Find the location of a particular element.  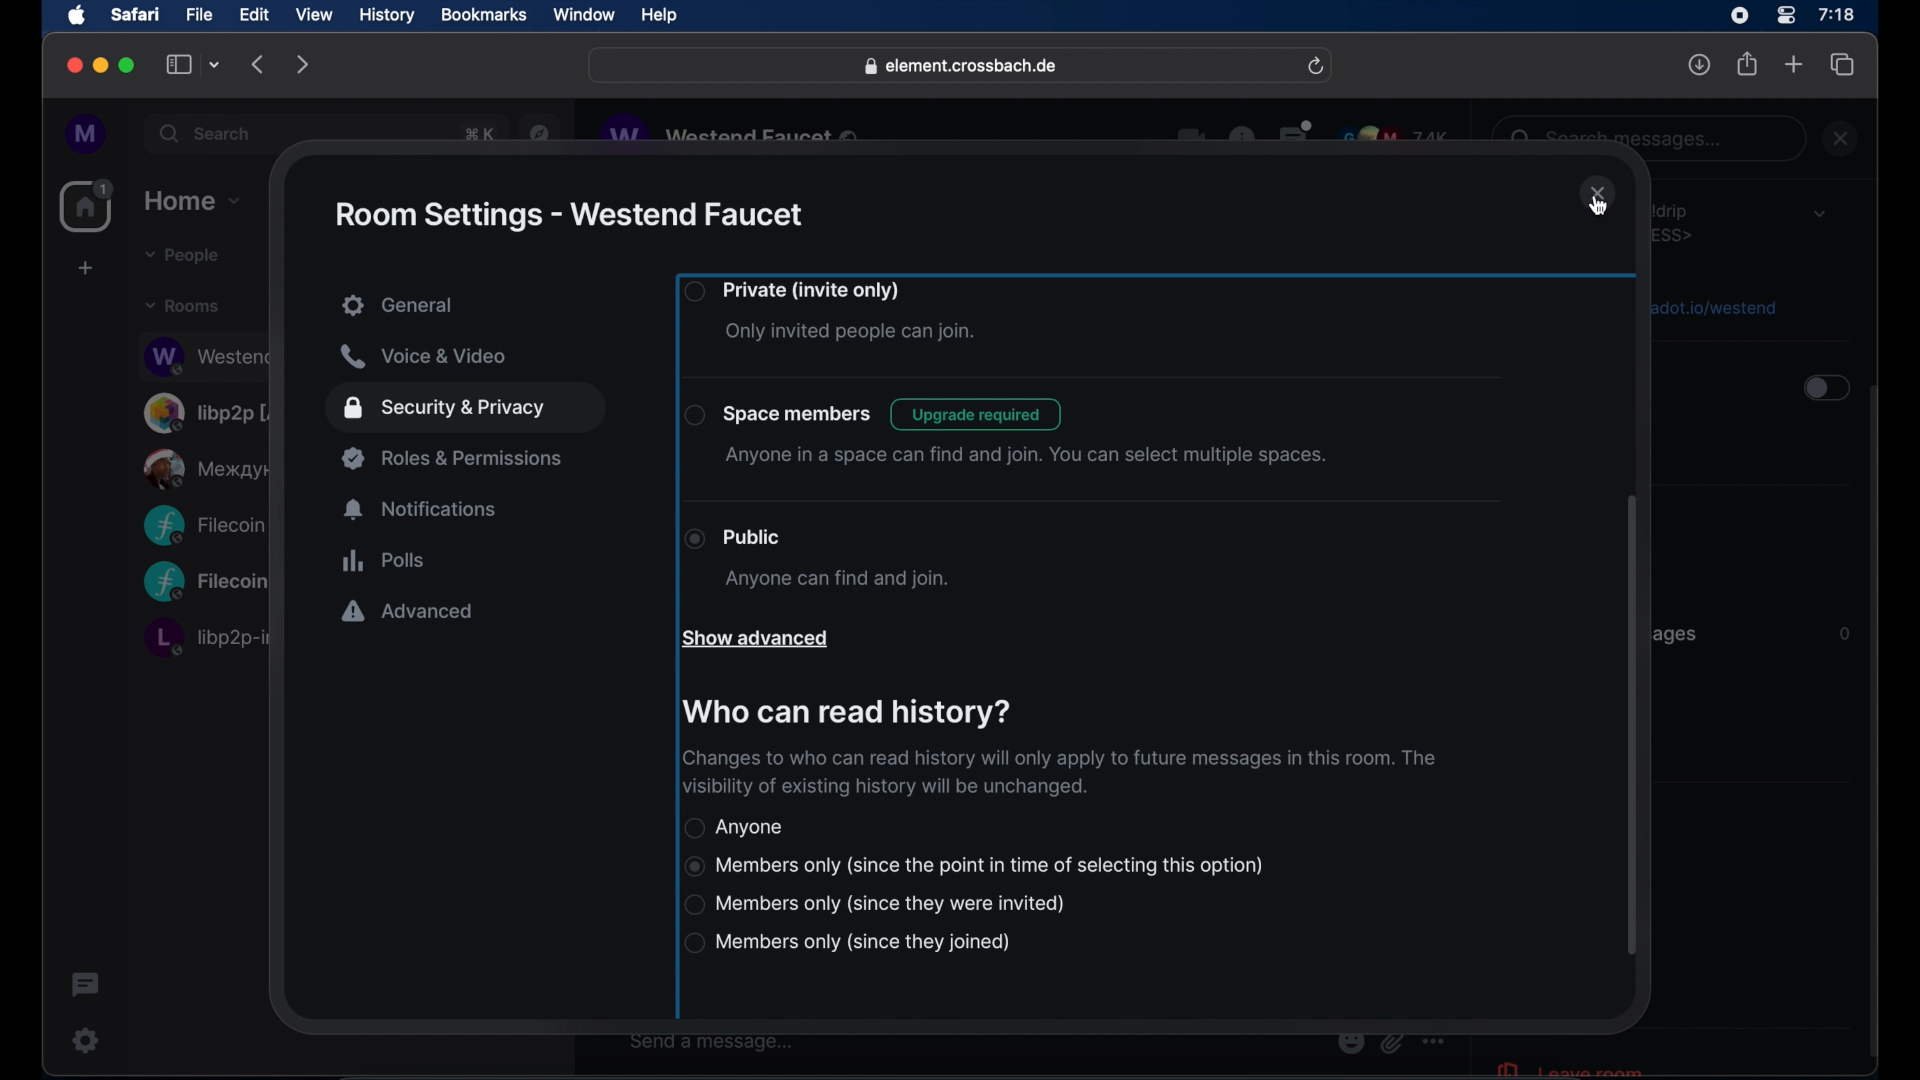

edit is located at coordinates (254, 14).